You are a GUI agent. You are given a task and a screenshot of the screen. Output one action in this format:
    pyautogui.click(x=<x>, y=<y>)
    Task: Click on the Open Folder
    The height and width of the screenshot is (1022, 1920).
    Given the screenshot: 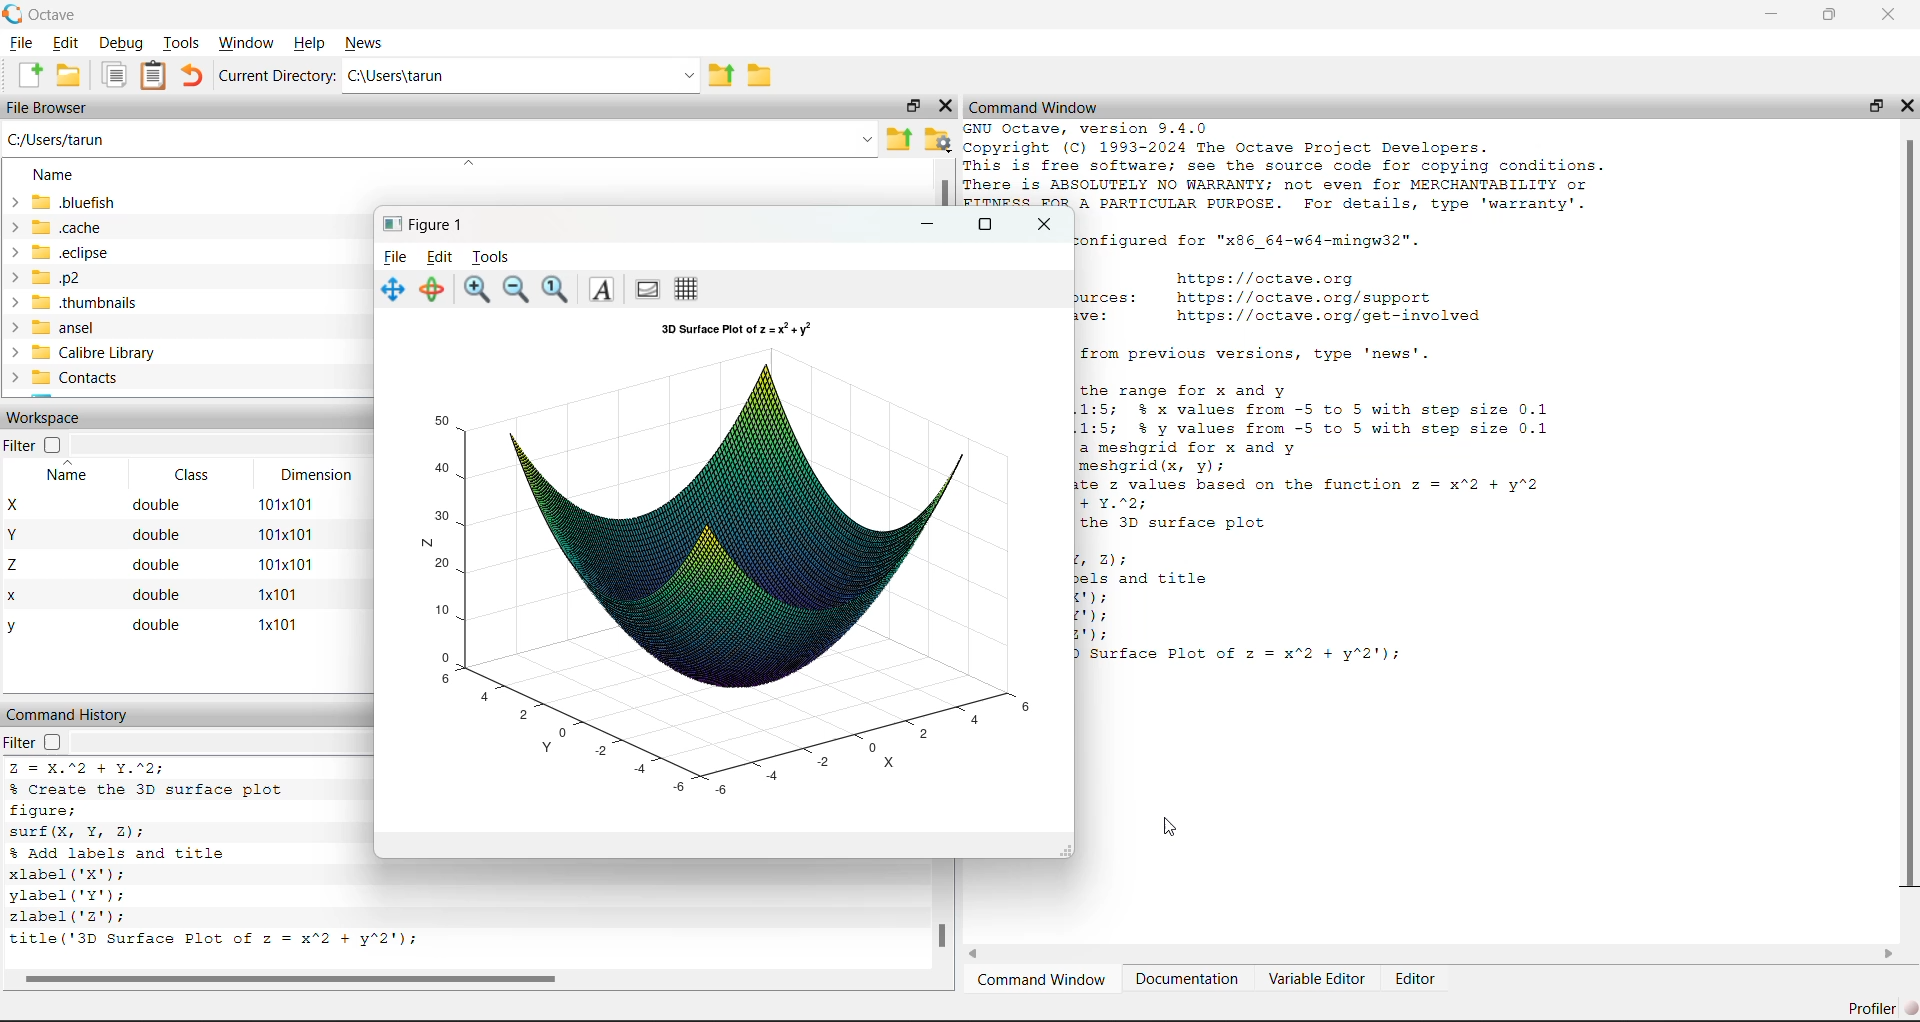 What is the action you would take?
    pyautogui.click(x=71, y=75)
    